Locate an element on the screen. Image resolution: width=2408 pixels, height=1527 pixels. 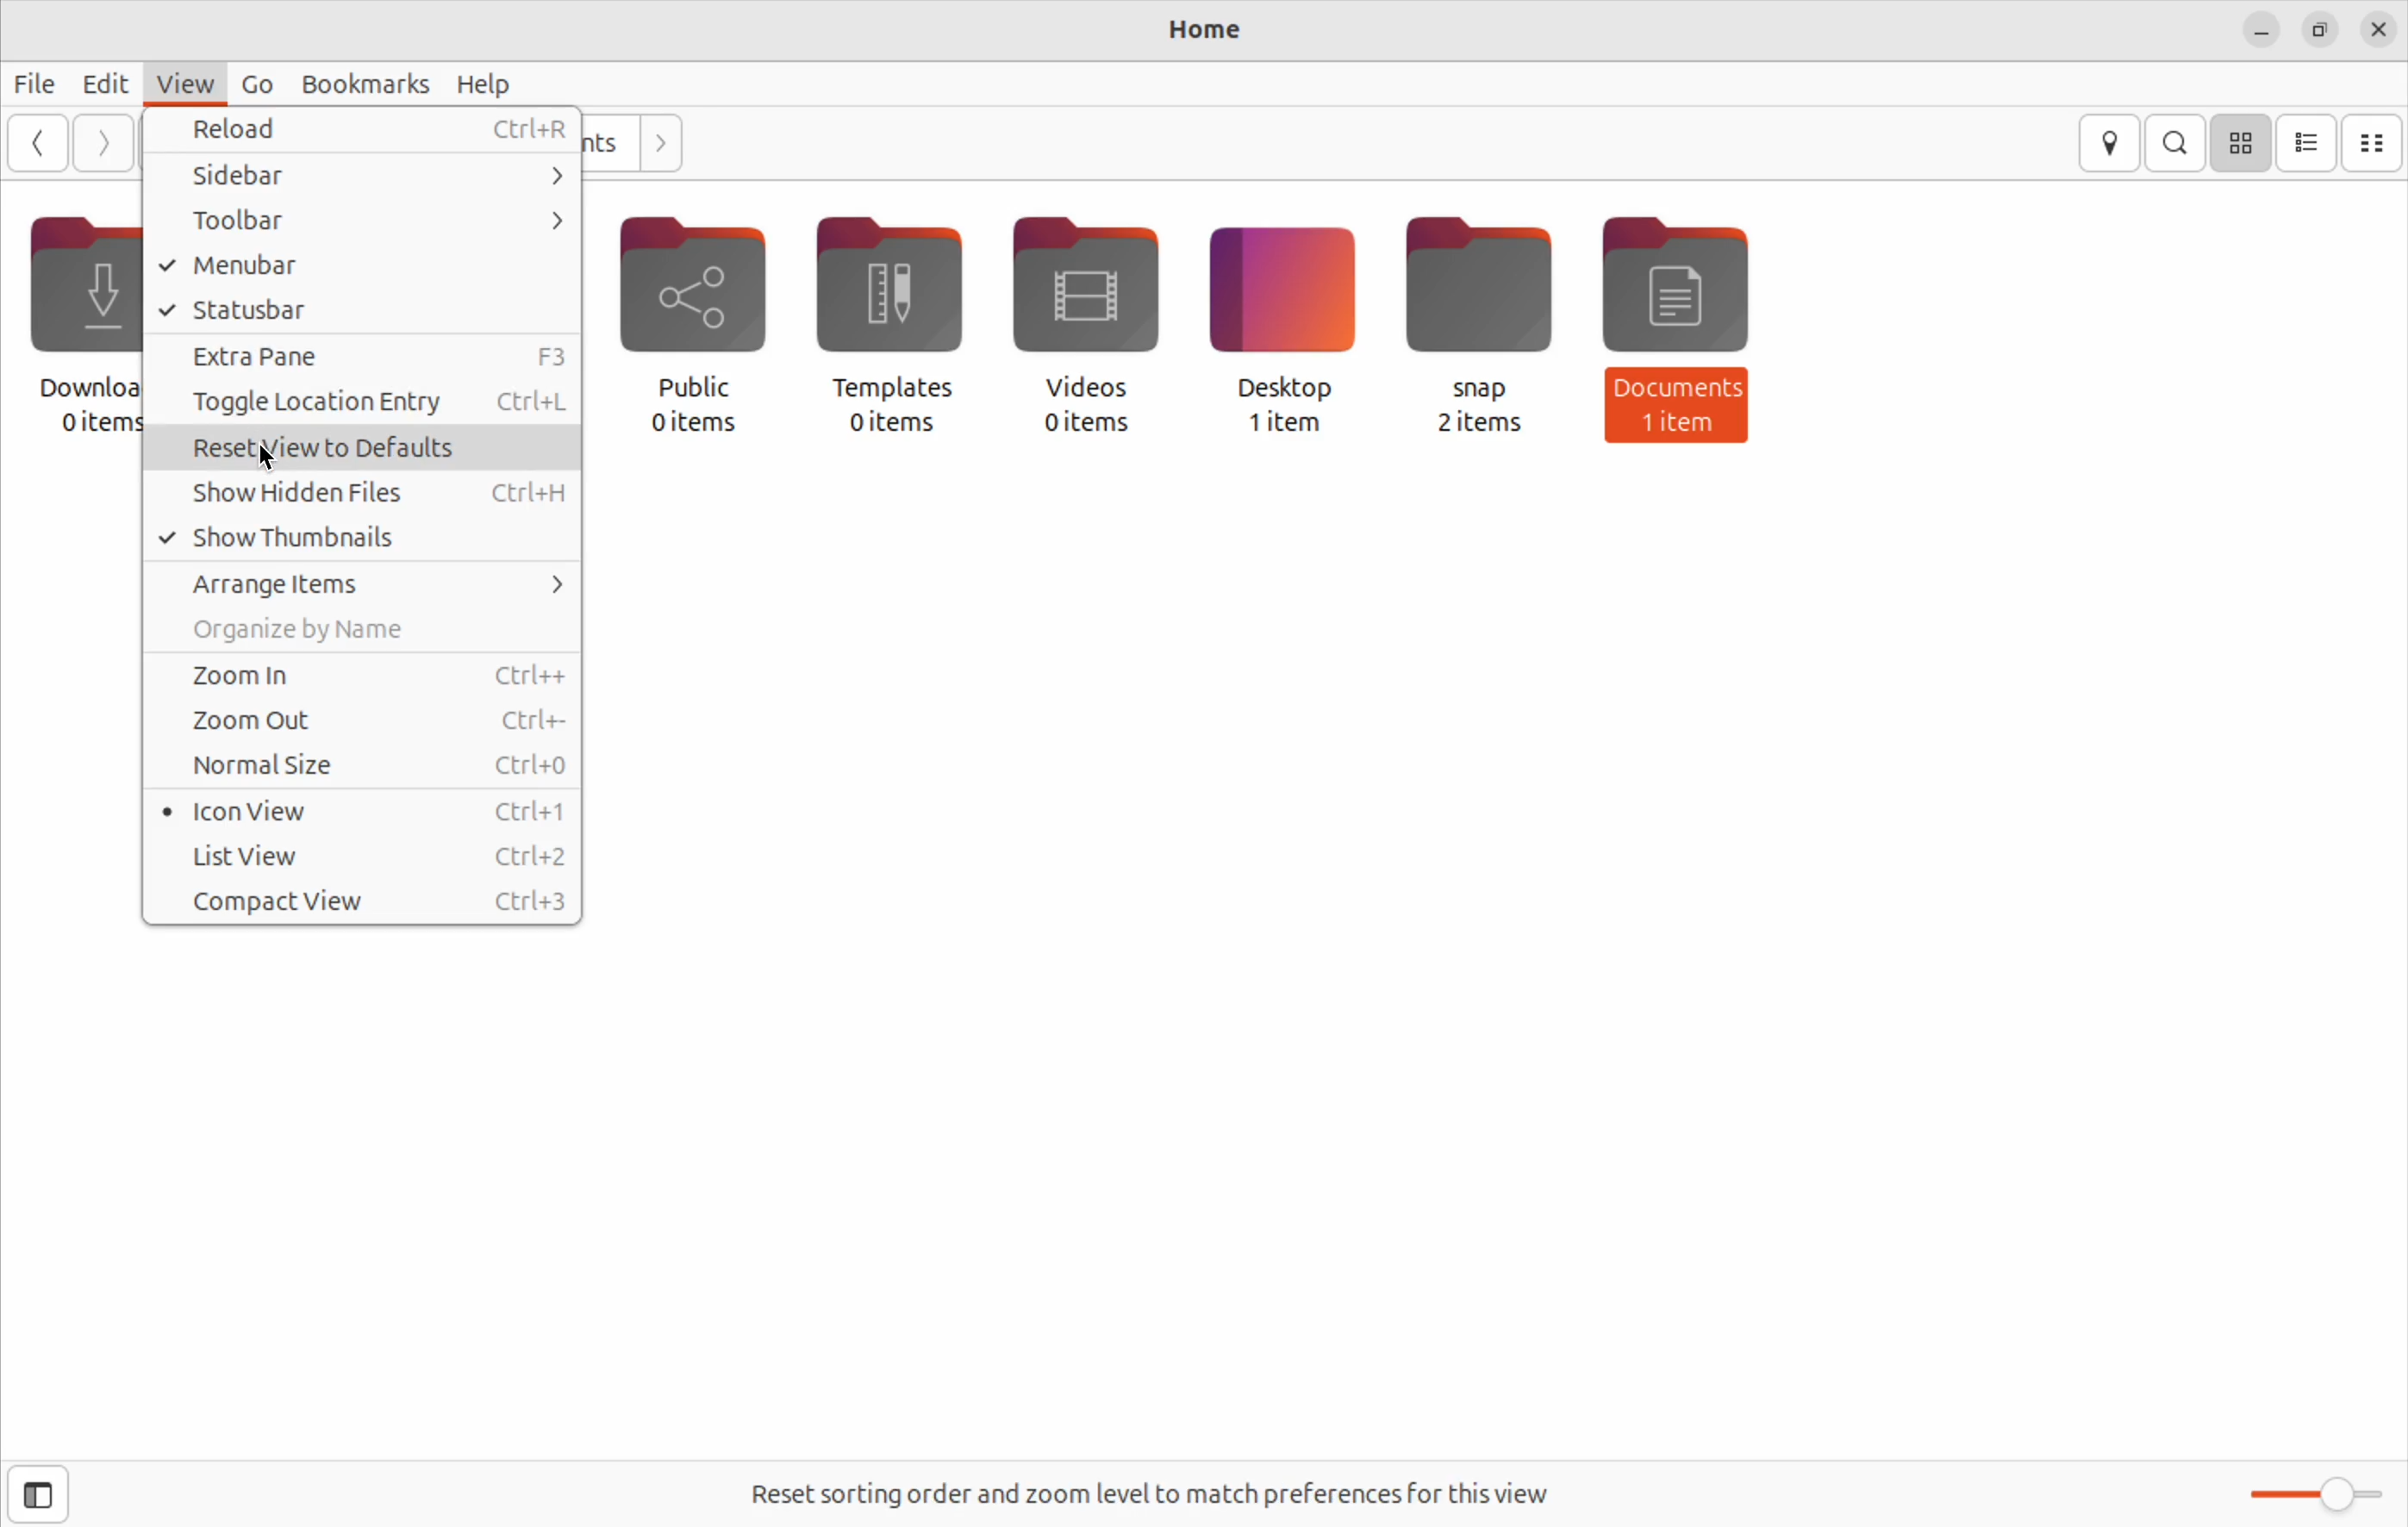
Arrange Items is located at coordinates (363, 581).